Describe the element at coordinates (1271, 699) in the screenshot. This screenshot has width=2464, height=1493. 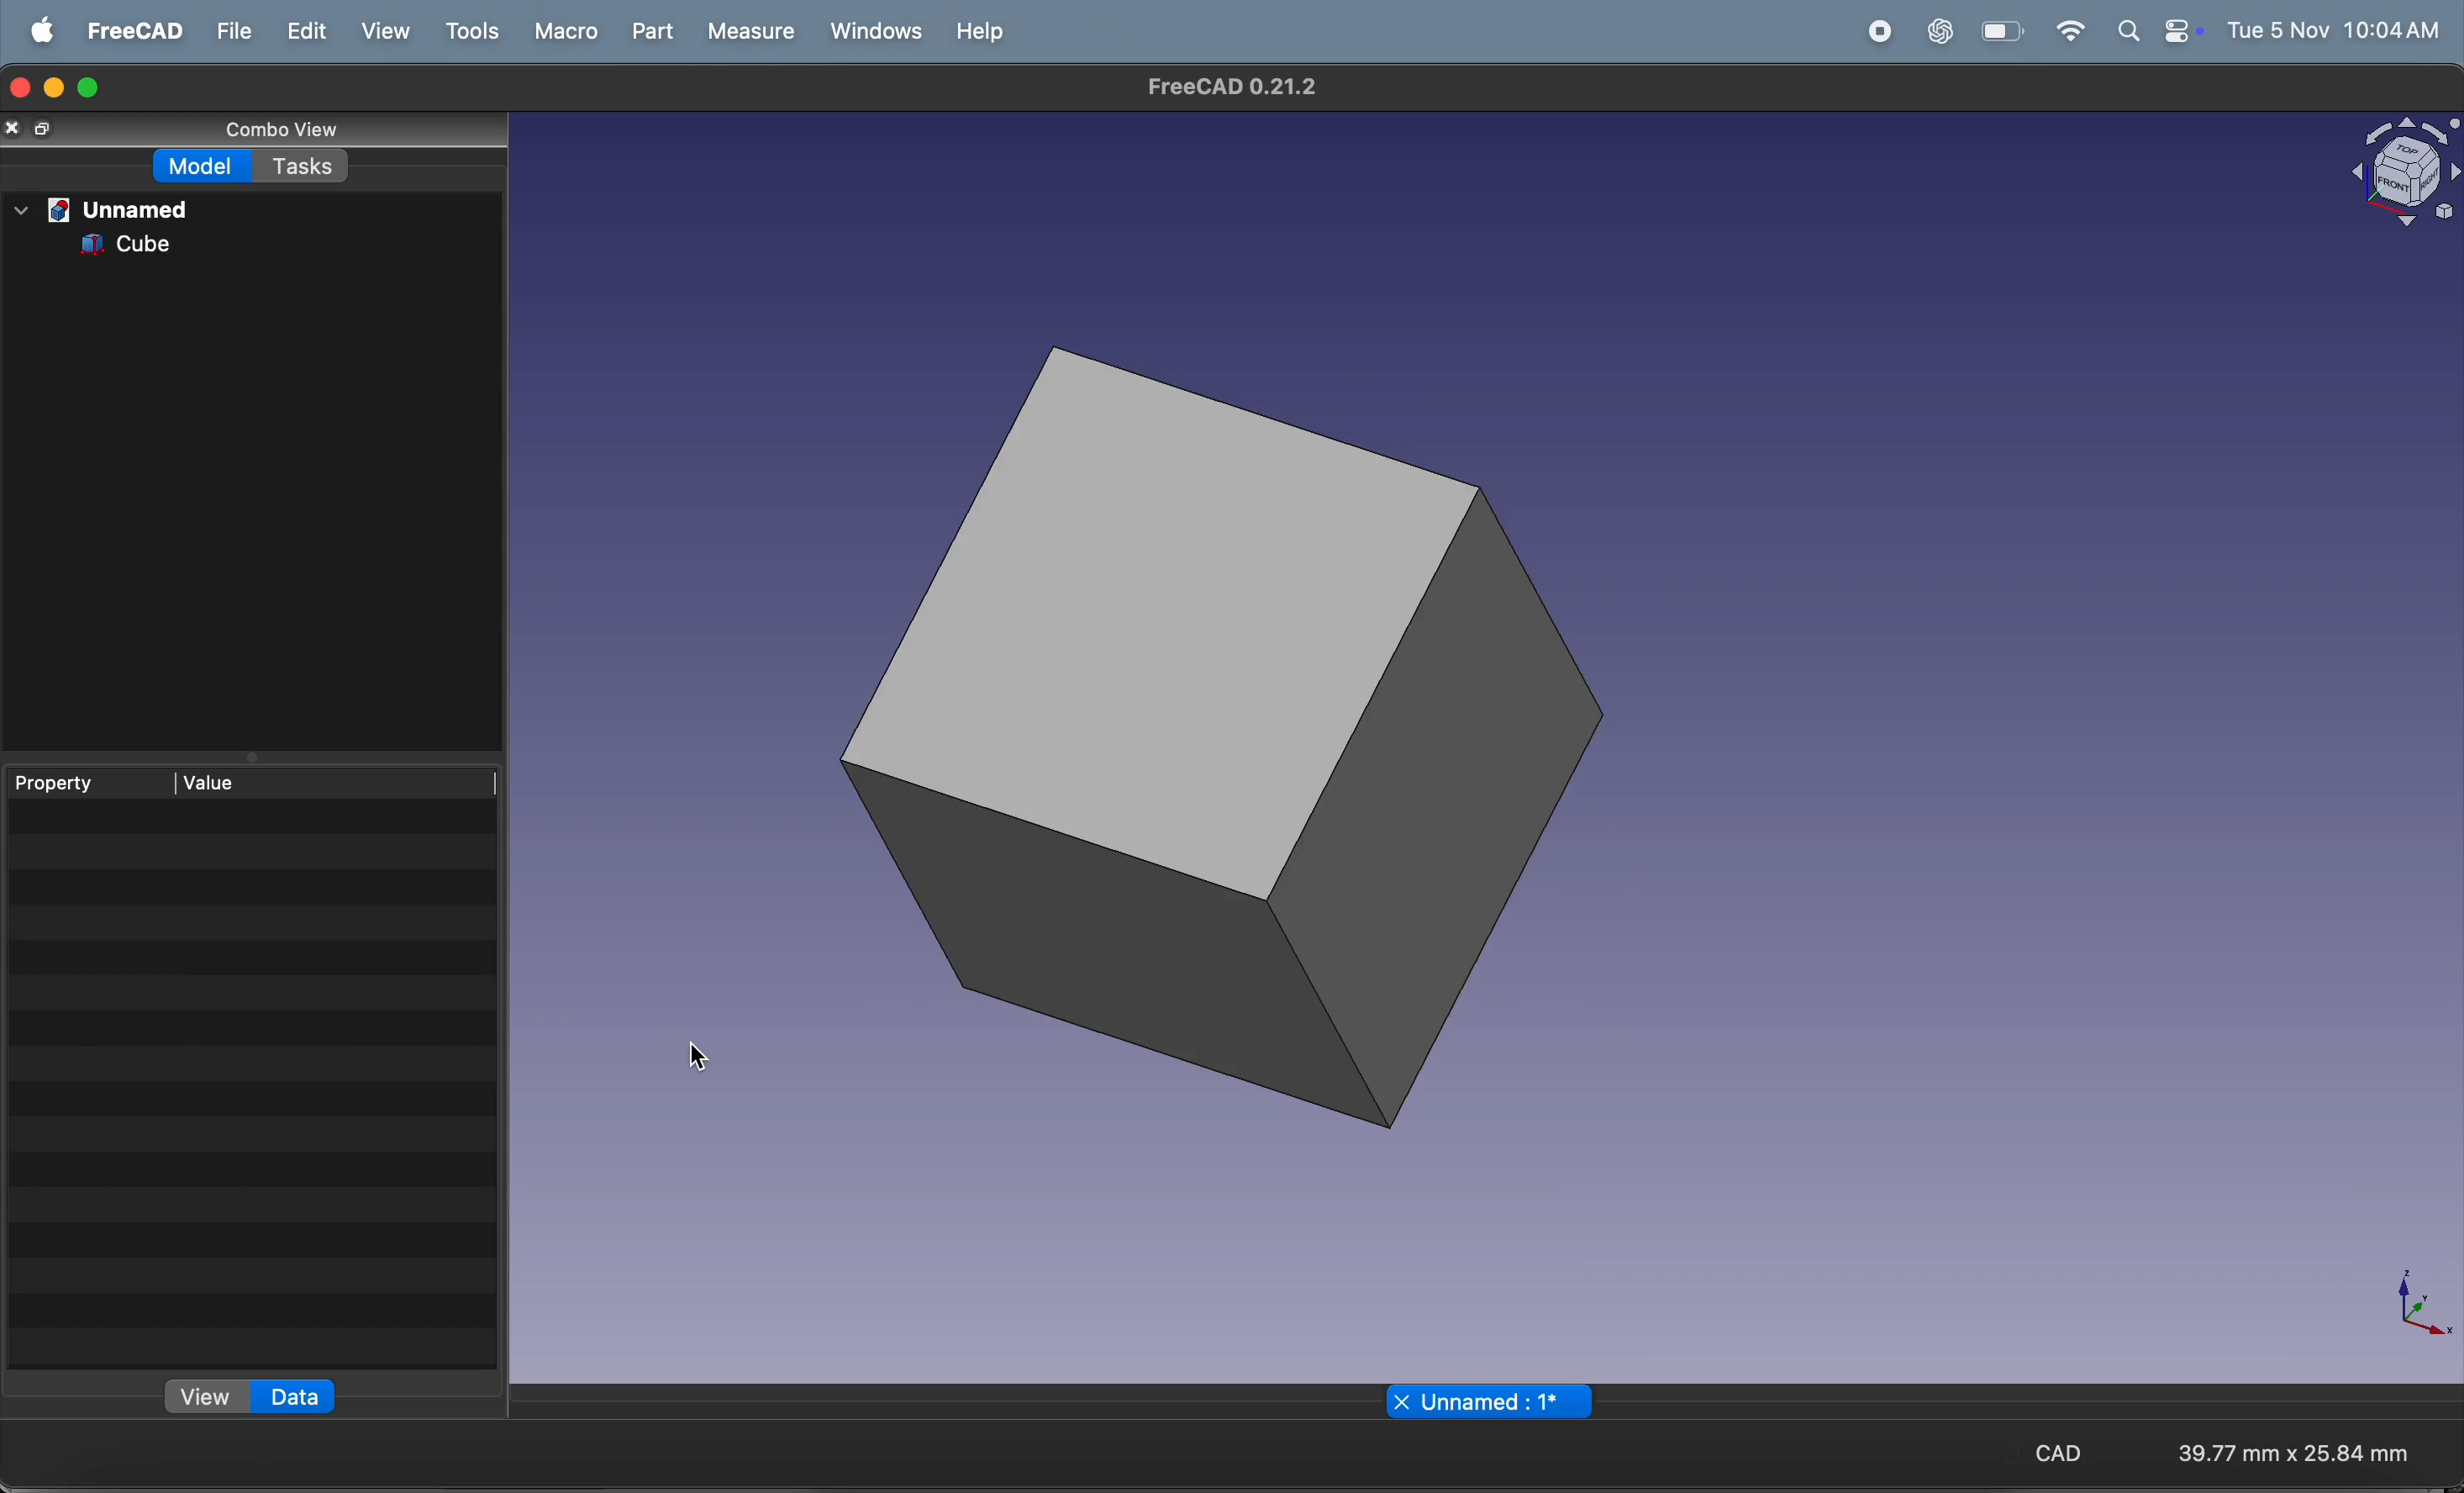
I see `3d cube` at that location.